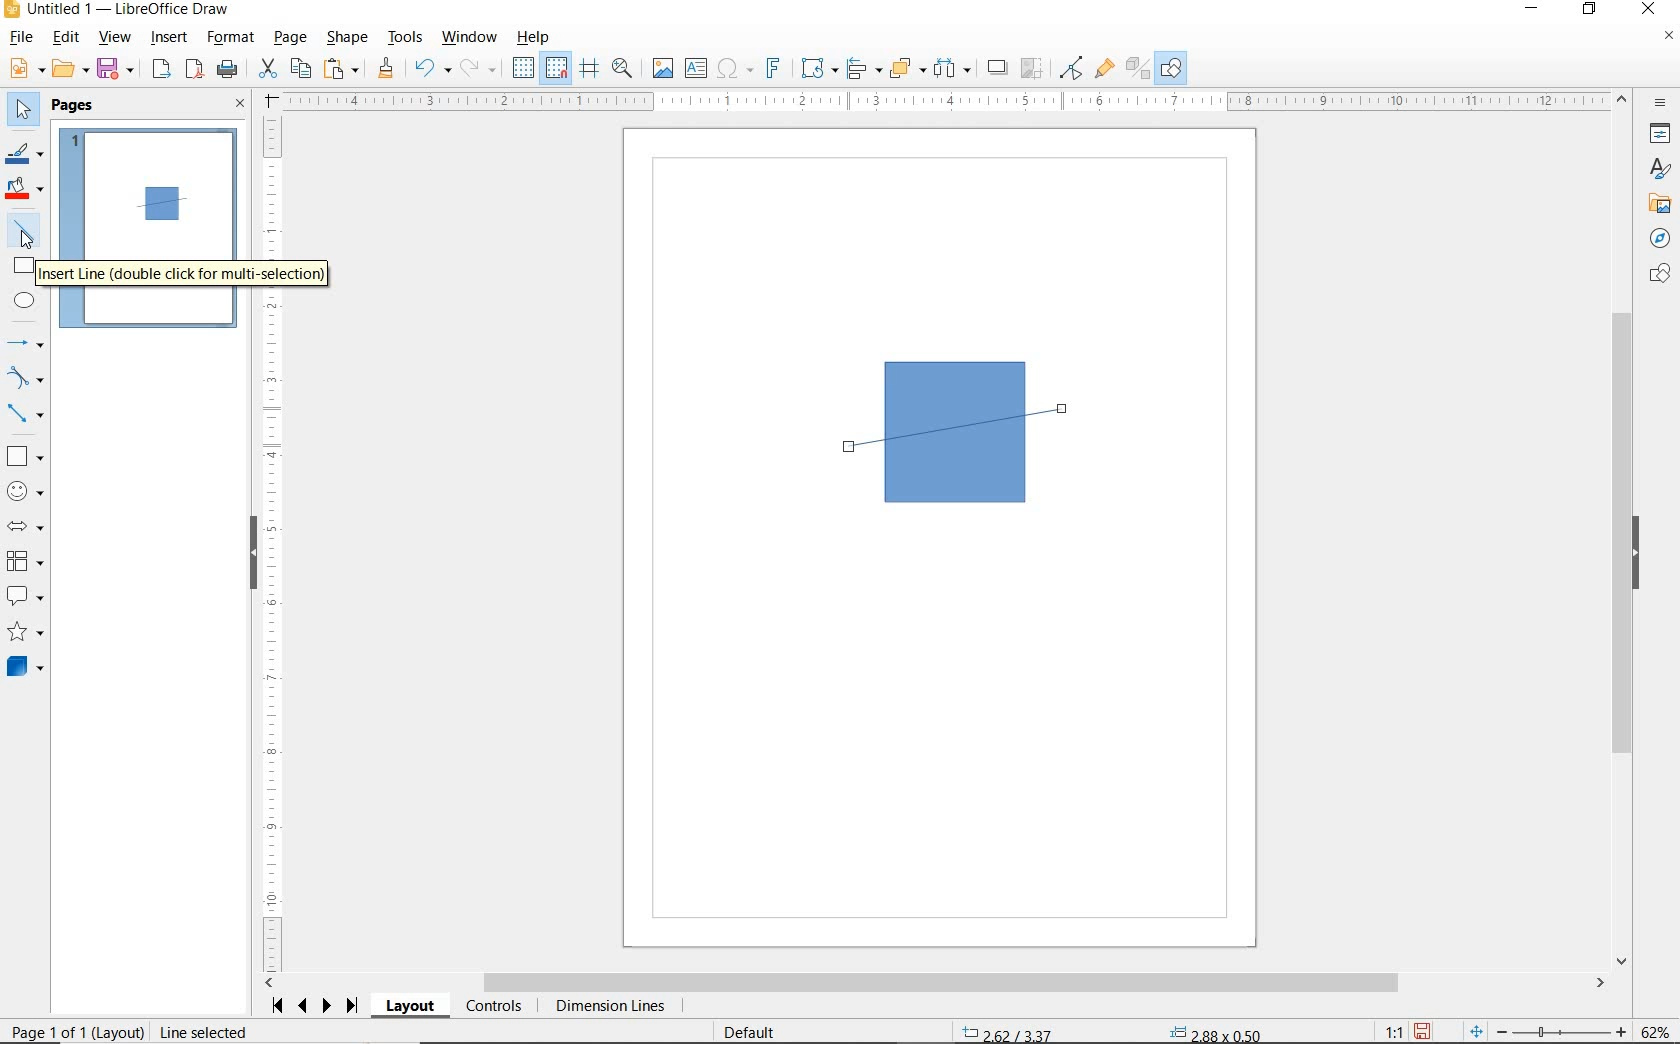  I want to click on SCROLLBAR, so click(935, 983).